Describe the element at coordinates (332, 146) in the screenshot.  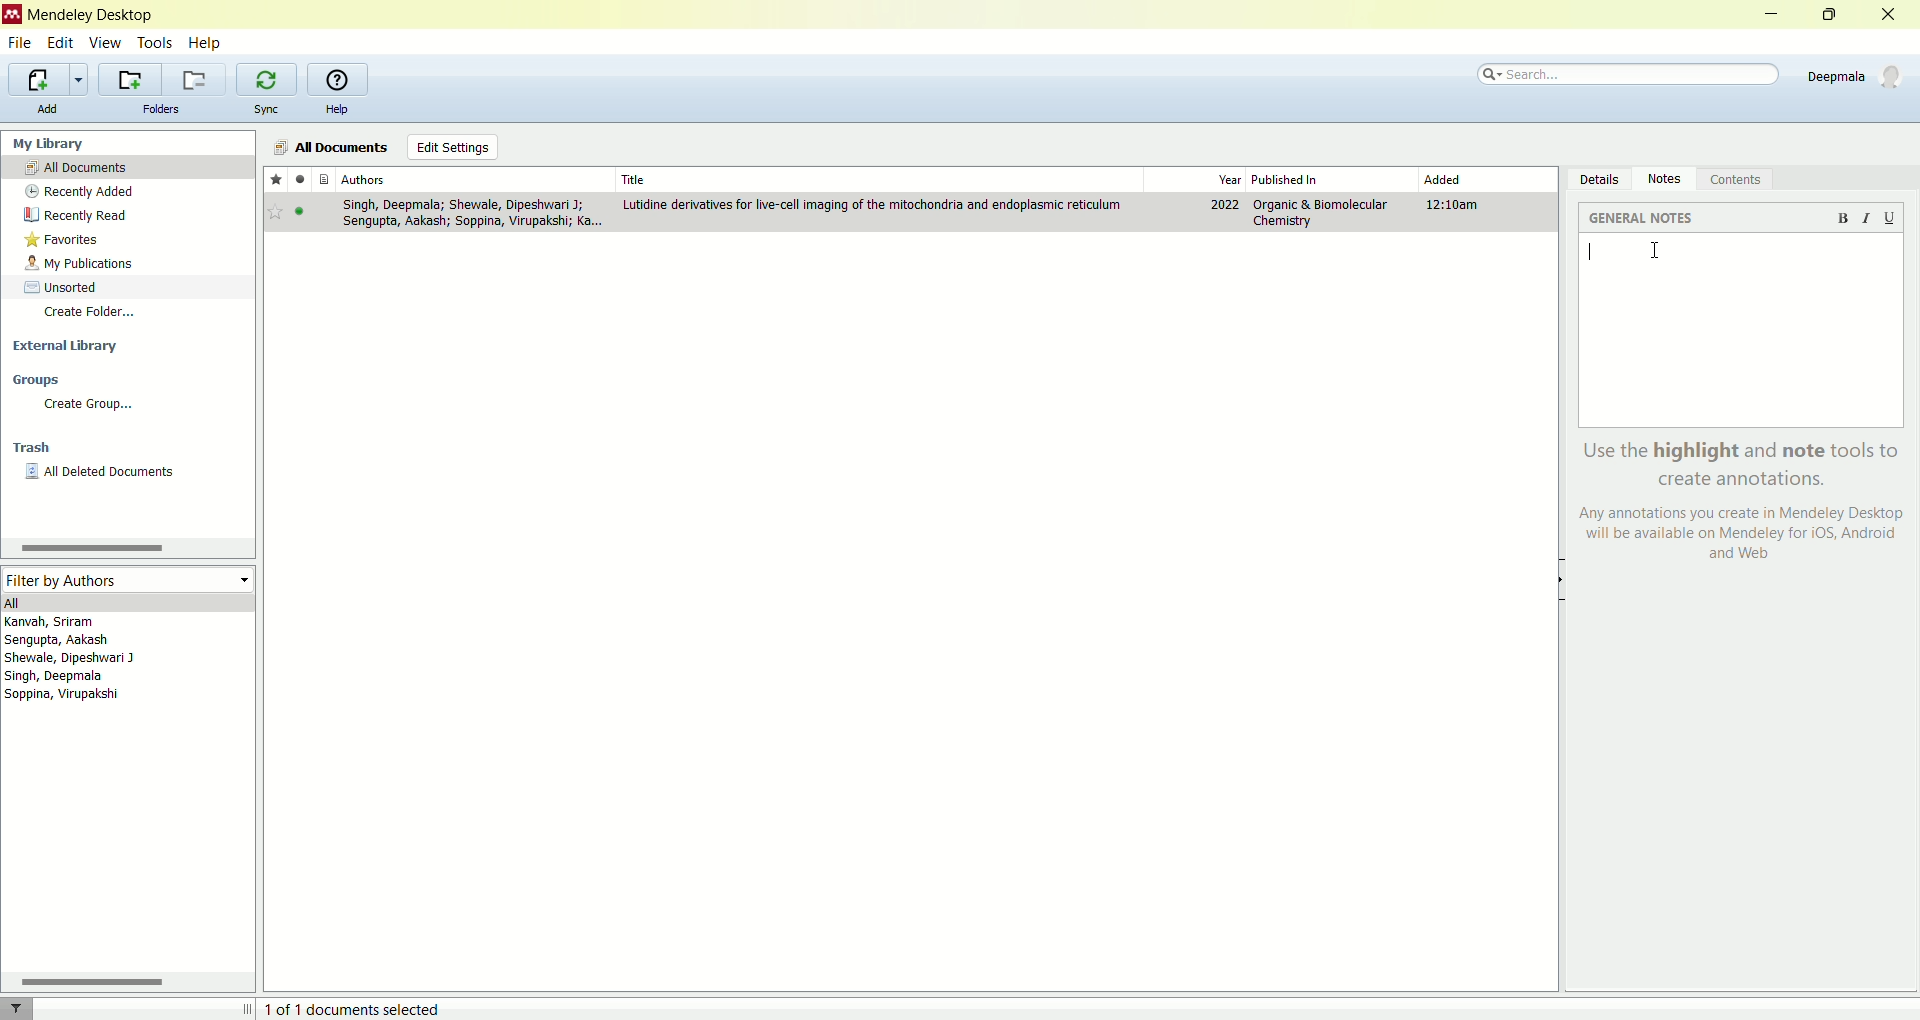
I see `all documnets` at that location.